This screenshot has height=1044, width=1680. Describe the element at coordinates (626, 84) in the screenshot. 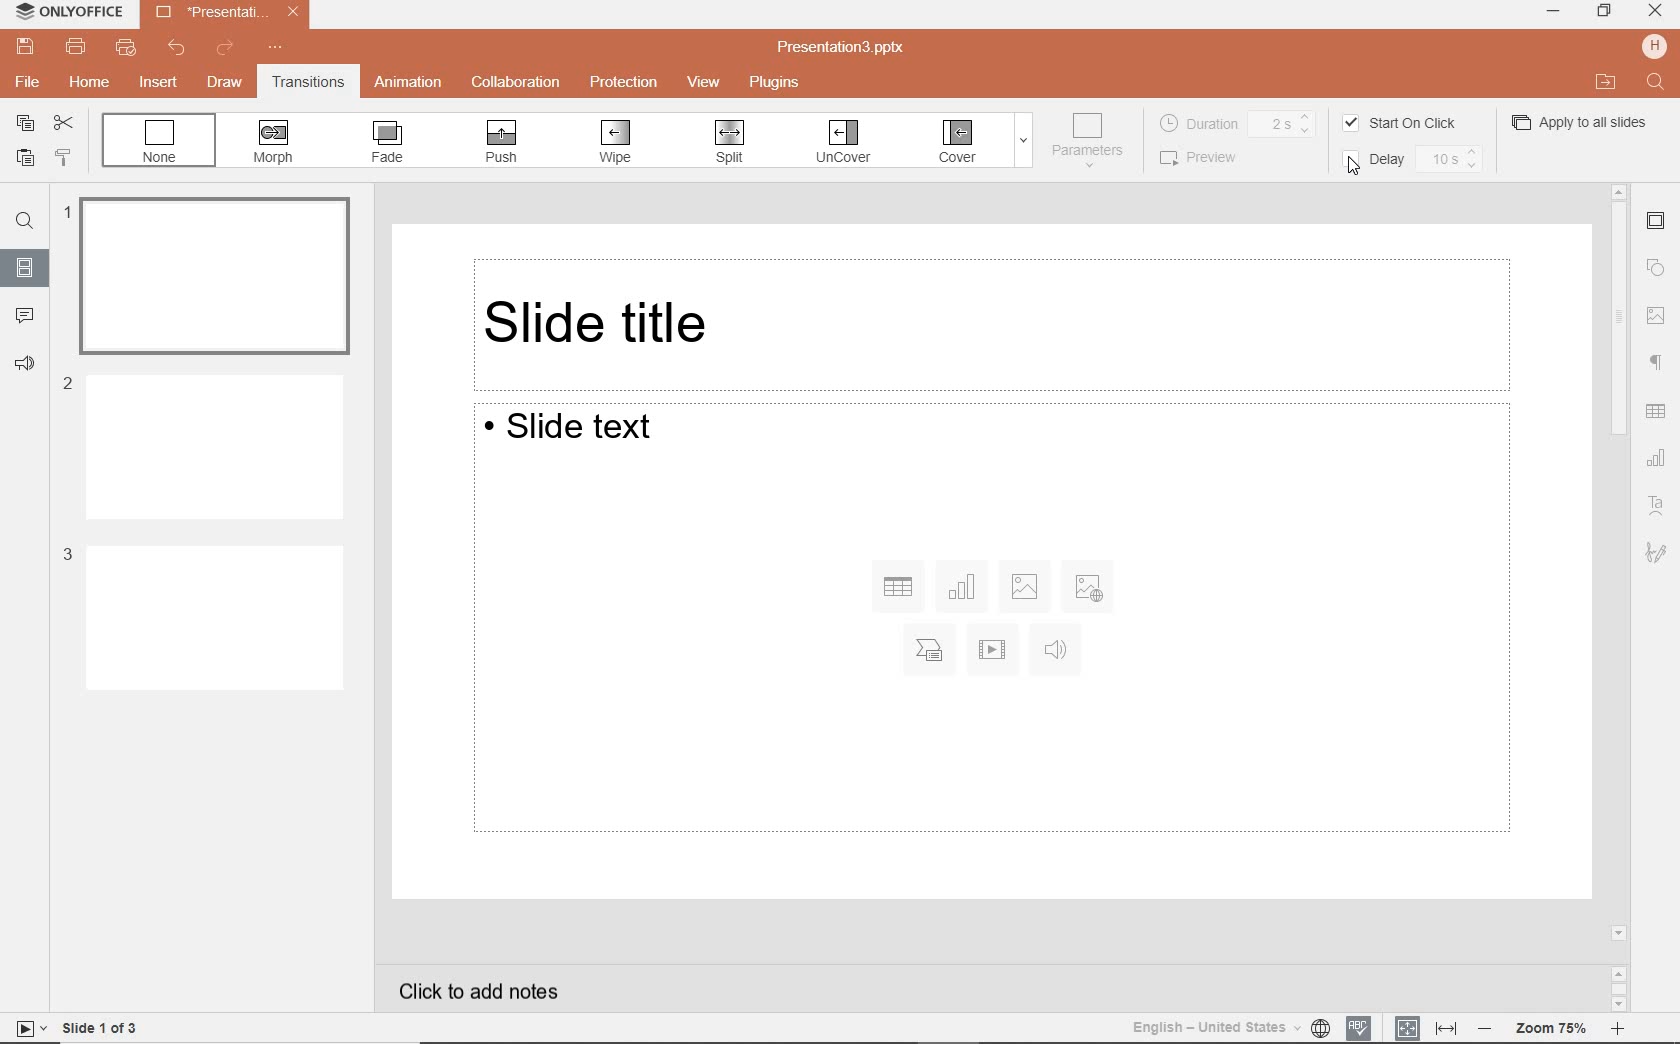

I see `protection` at that location.